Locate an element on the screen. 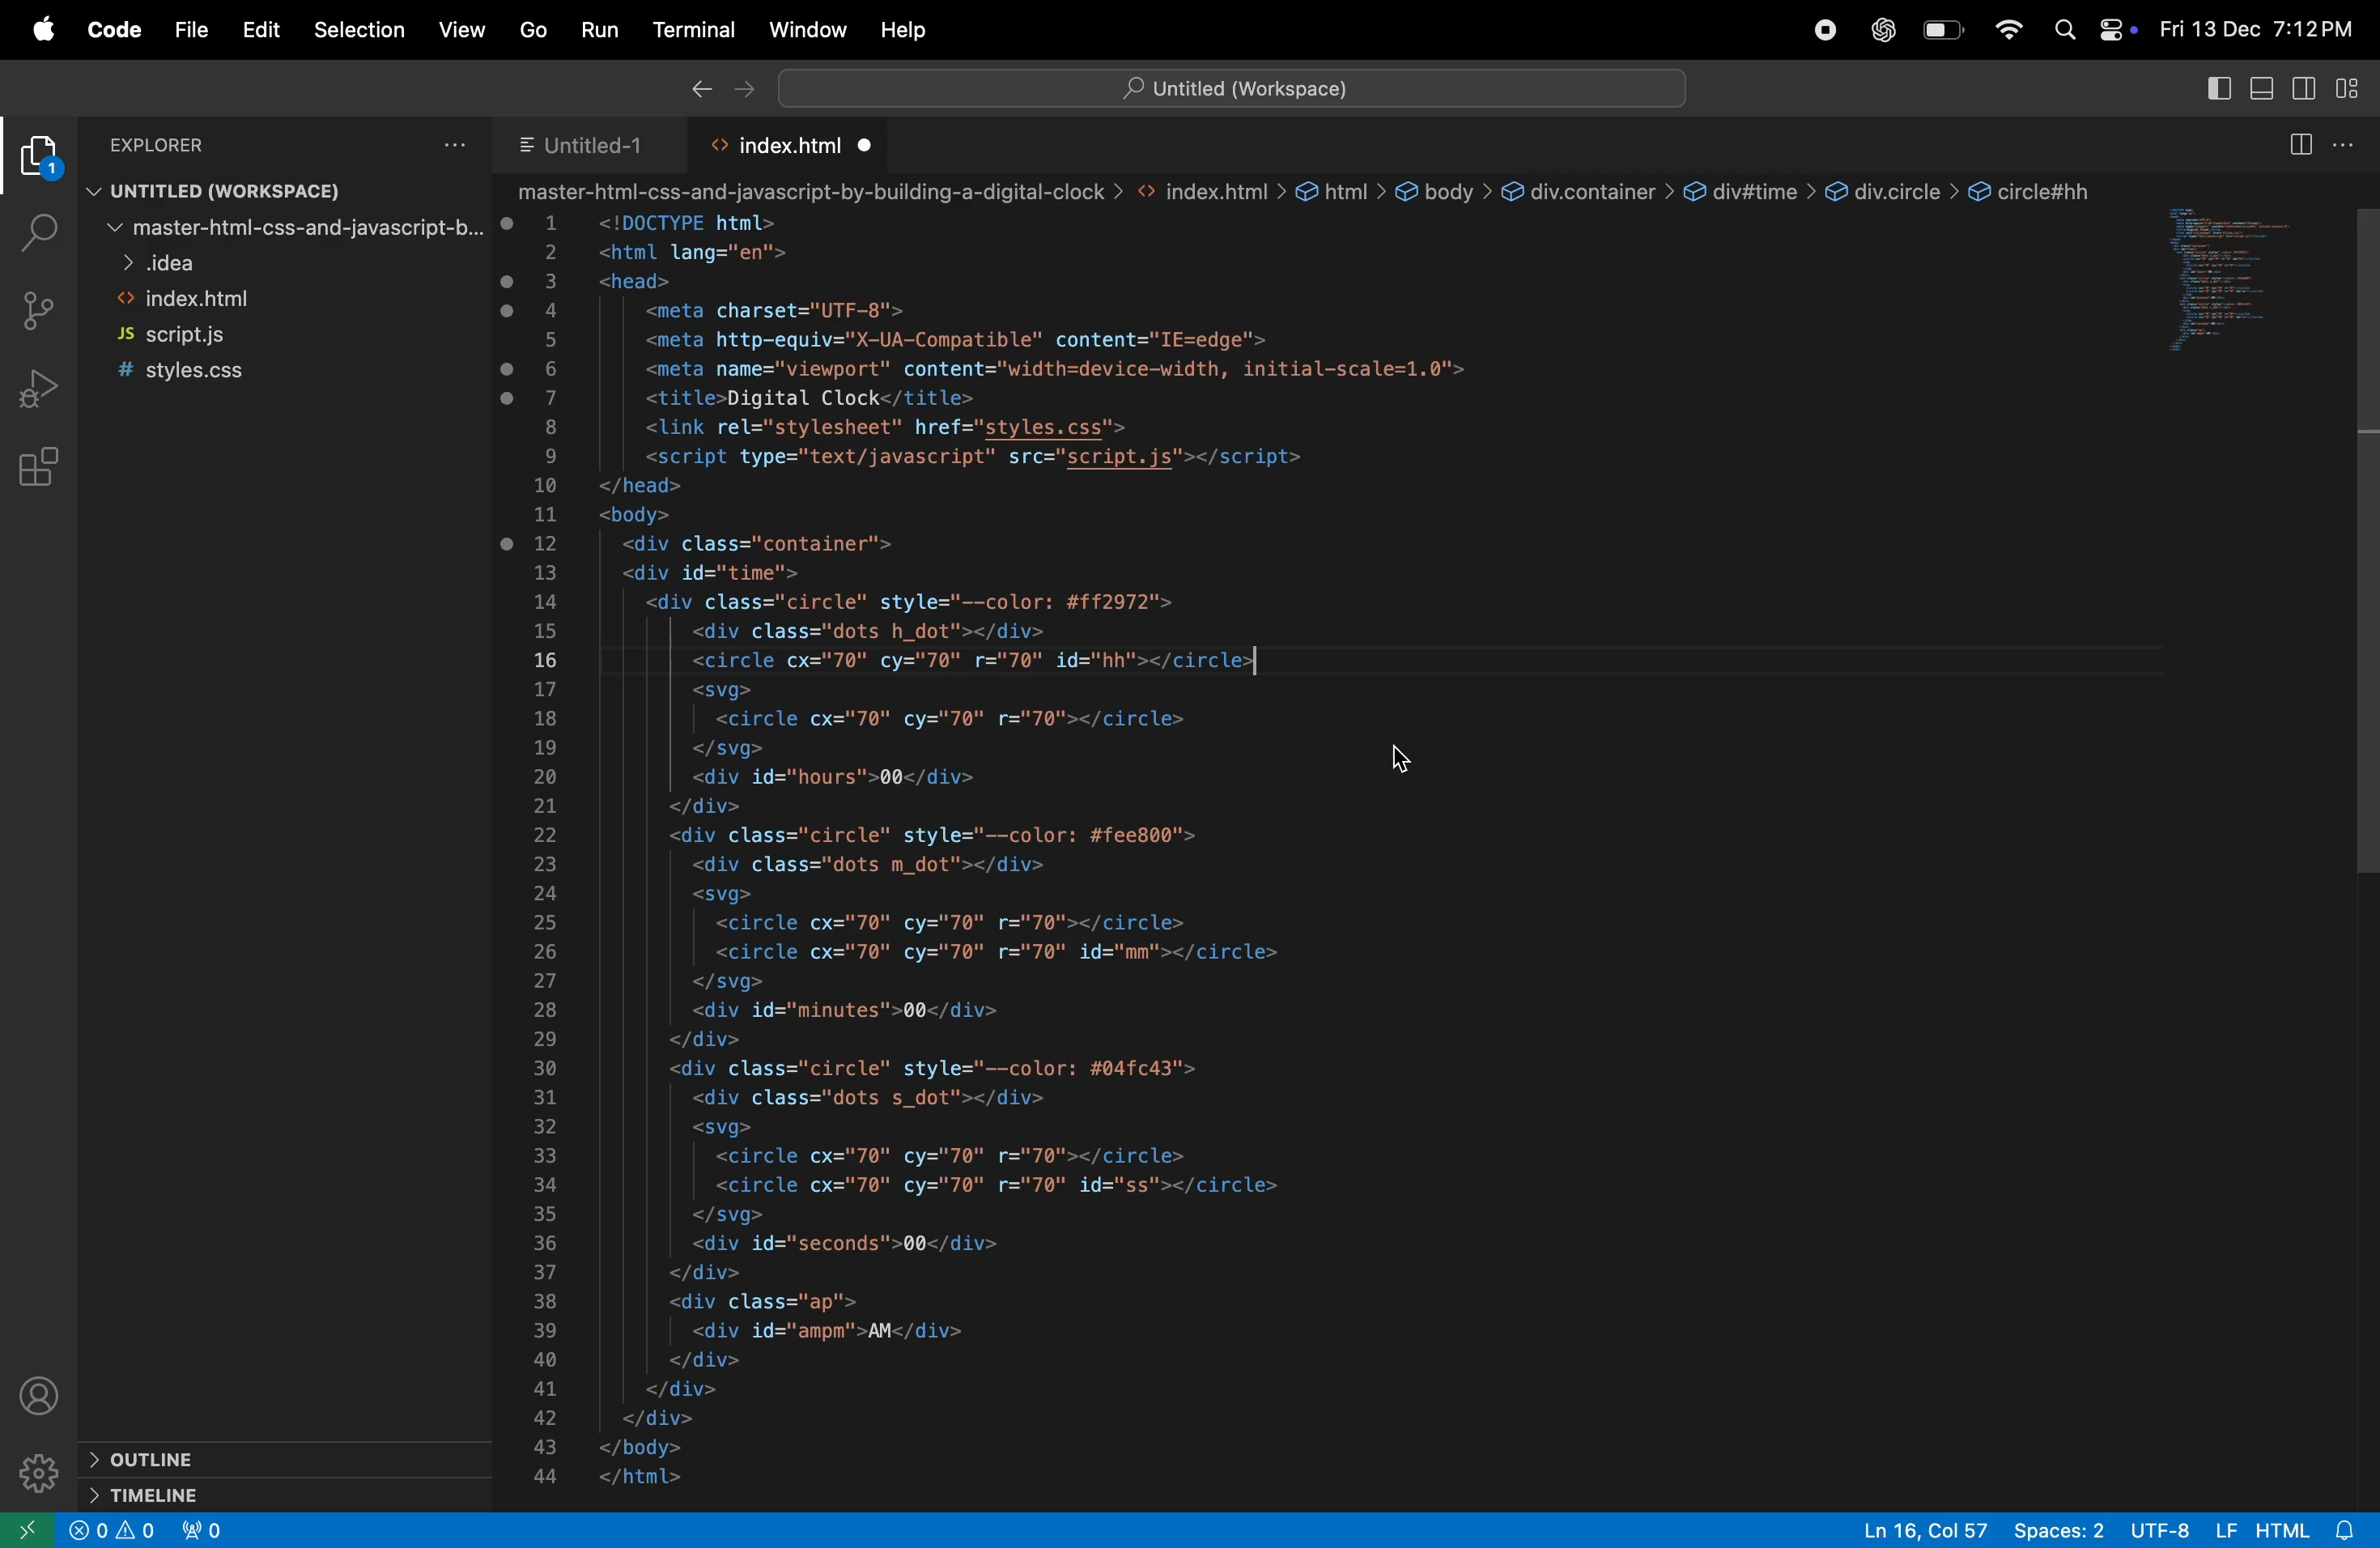  create alert is located at coordinates (117, 1534).